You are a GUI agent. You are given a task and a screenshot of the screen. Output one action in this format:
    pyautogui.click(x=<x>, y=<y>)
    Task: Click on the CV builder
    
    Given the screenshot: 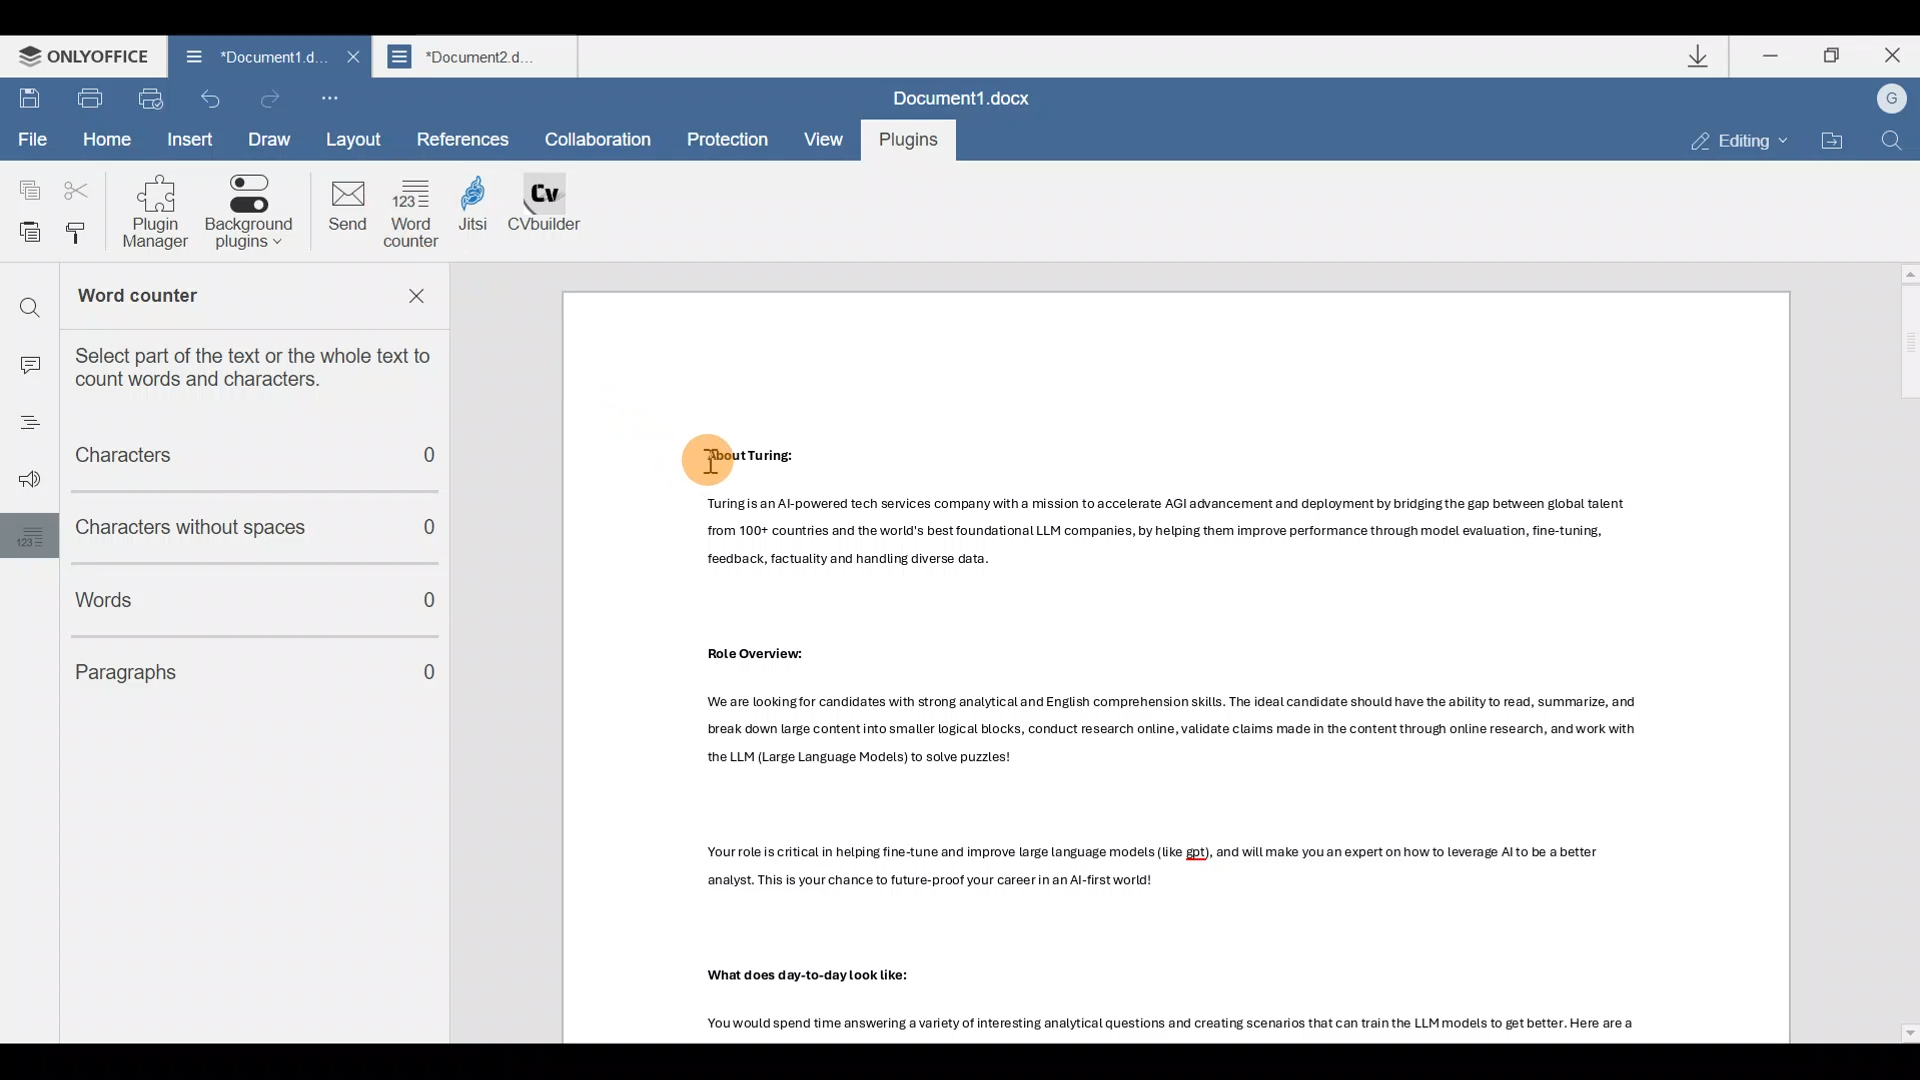 What is the action you would take?
    pyautogui.click(x=556, y=214)
    